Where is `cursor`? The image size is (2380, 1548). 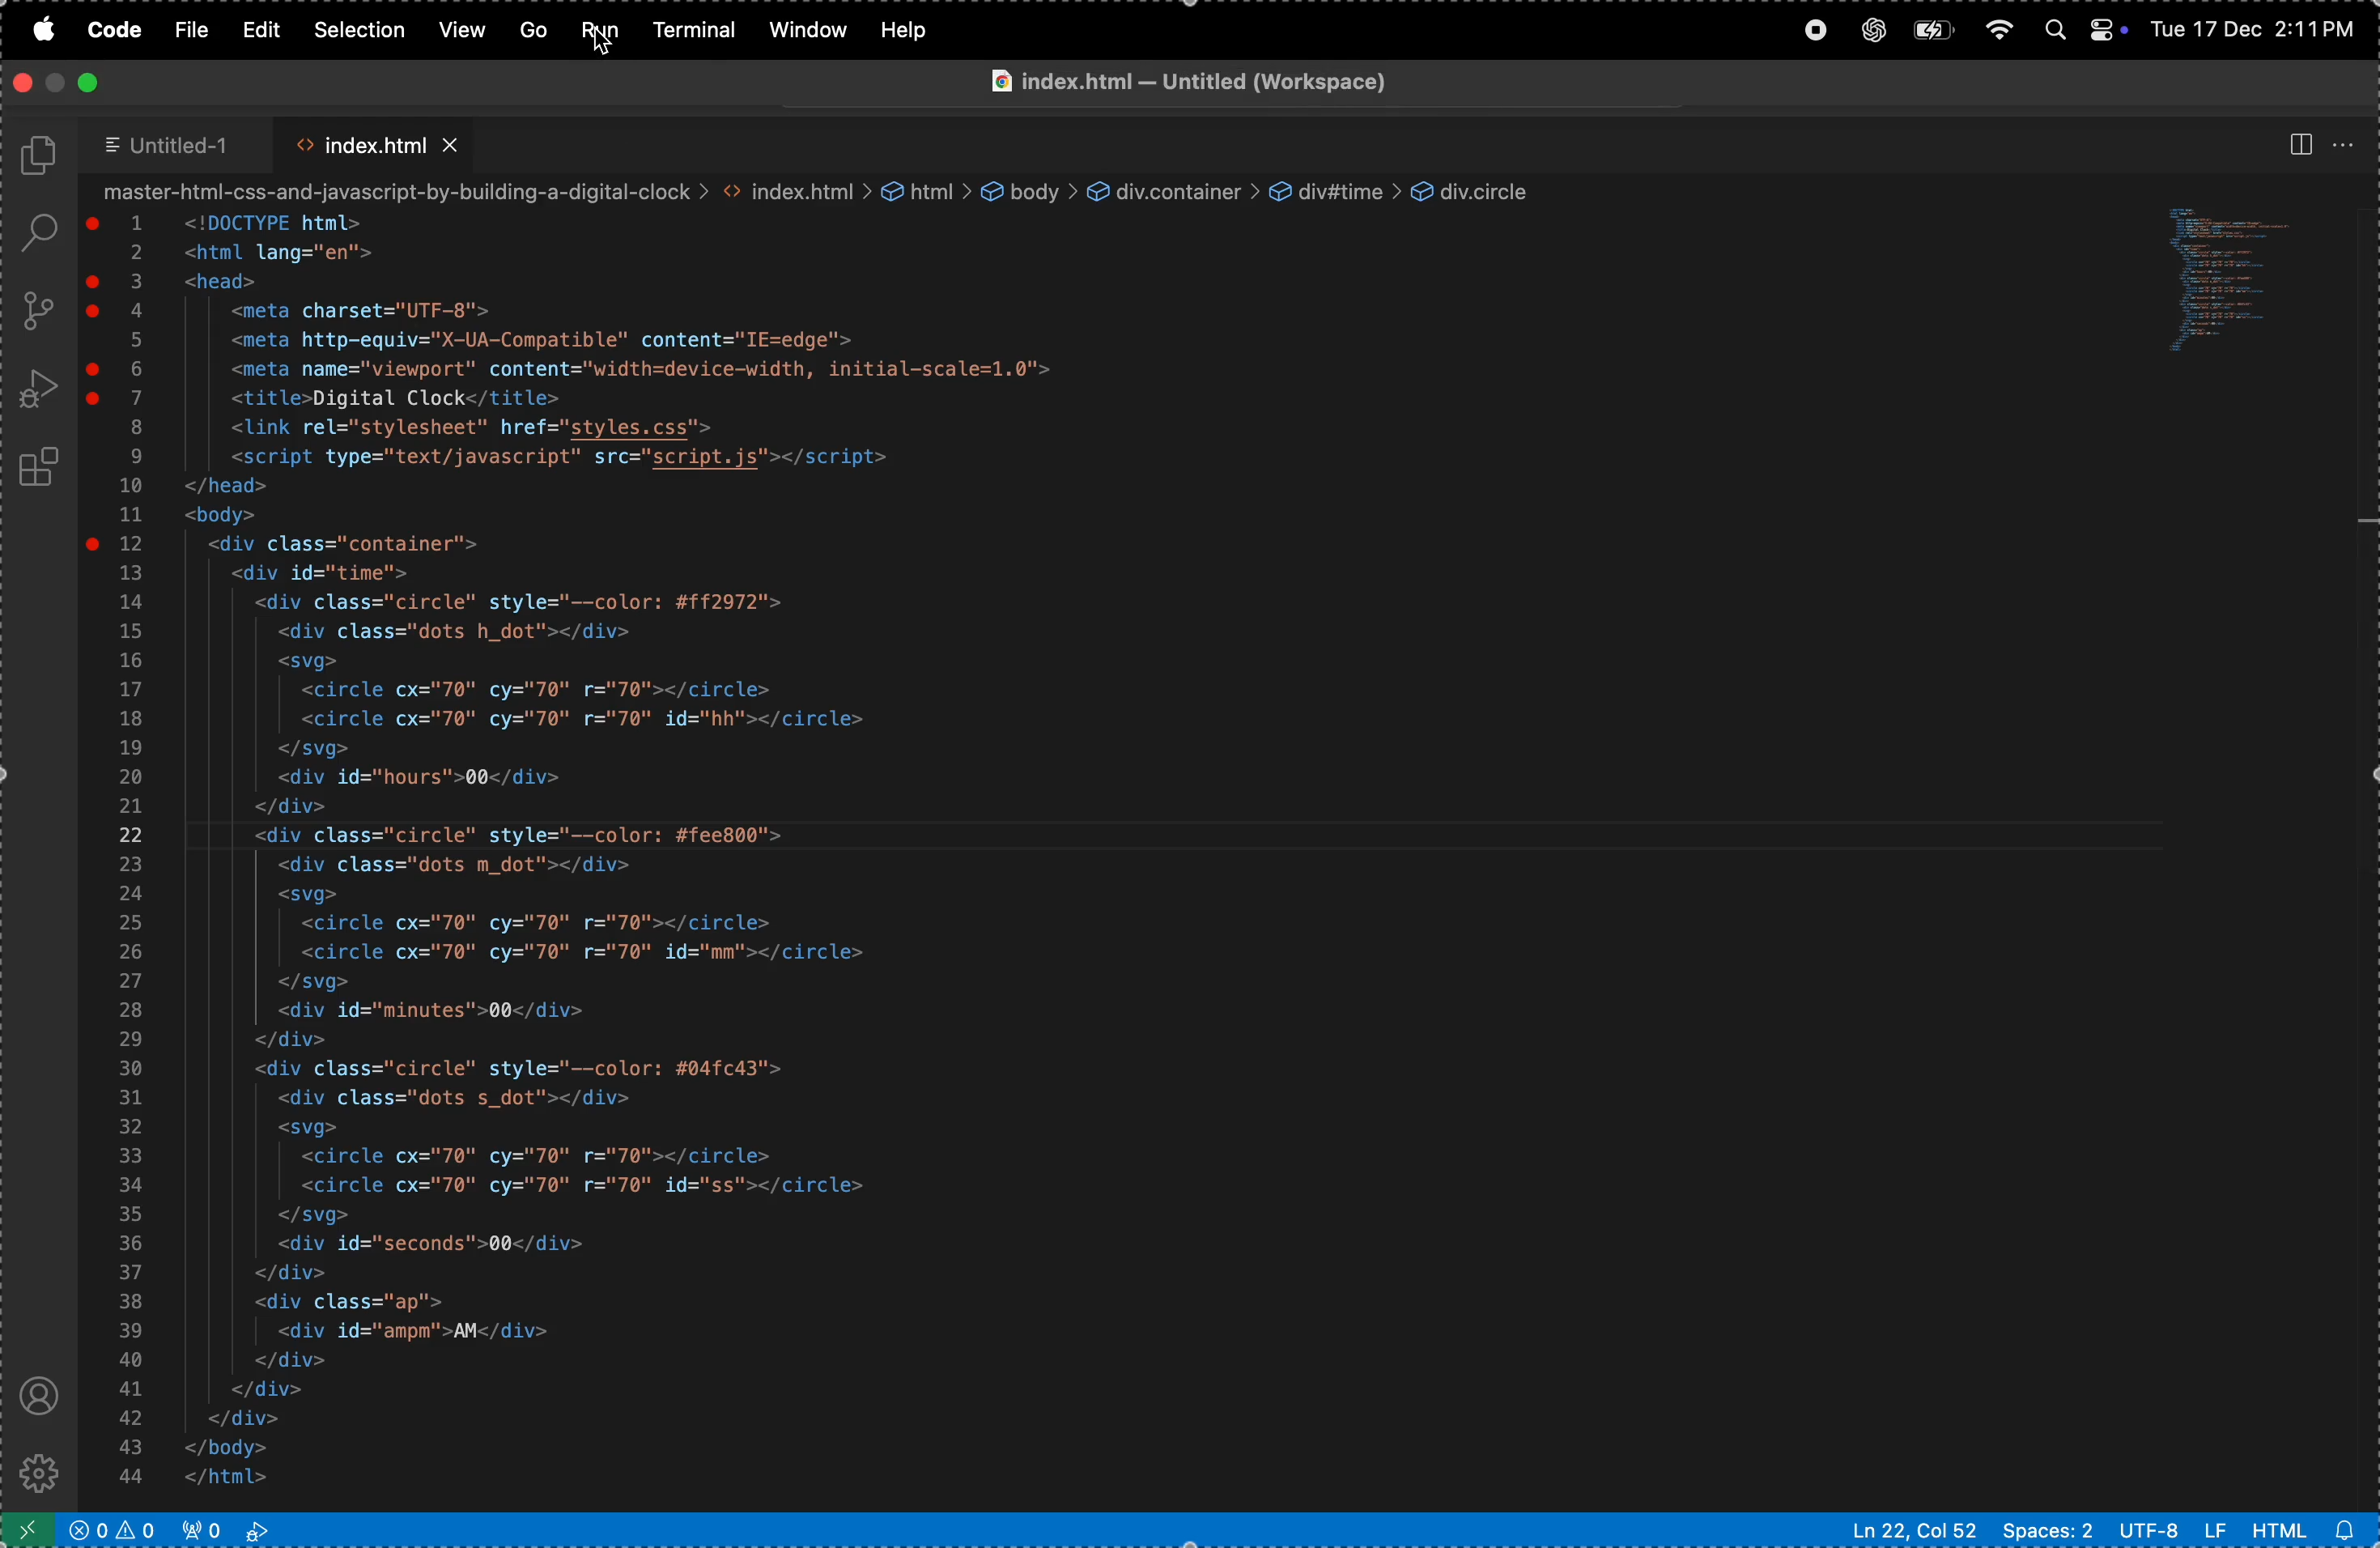
cursor is located at coordinates (607, 50).